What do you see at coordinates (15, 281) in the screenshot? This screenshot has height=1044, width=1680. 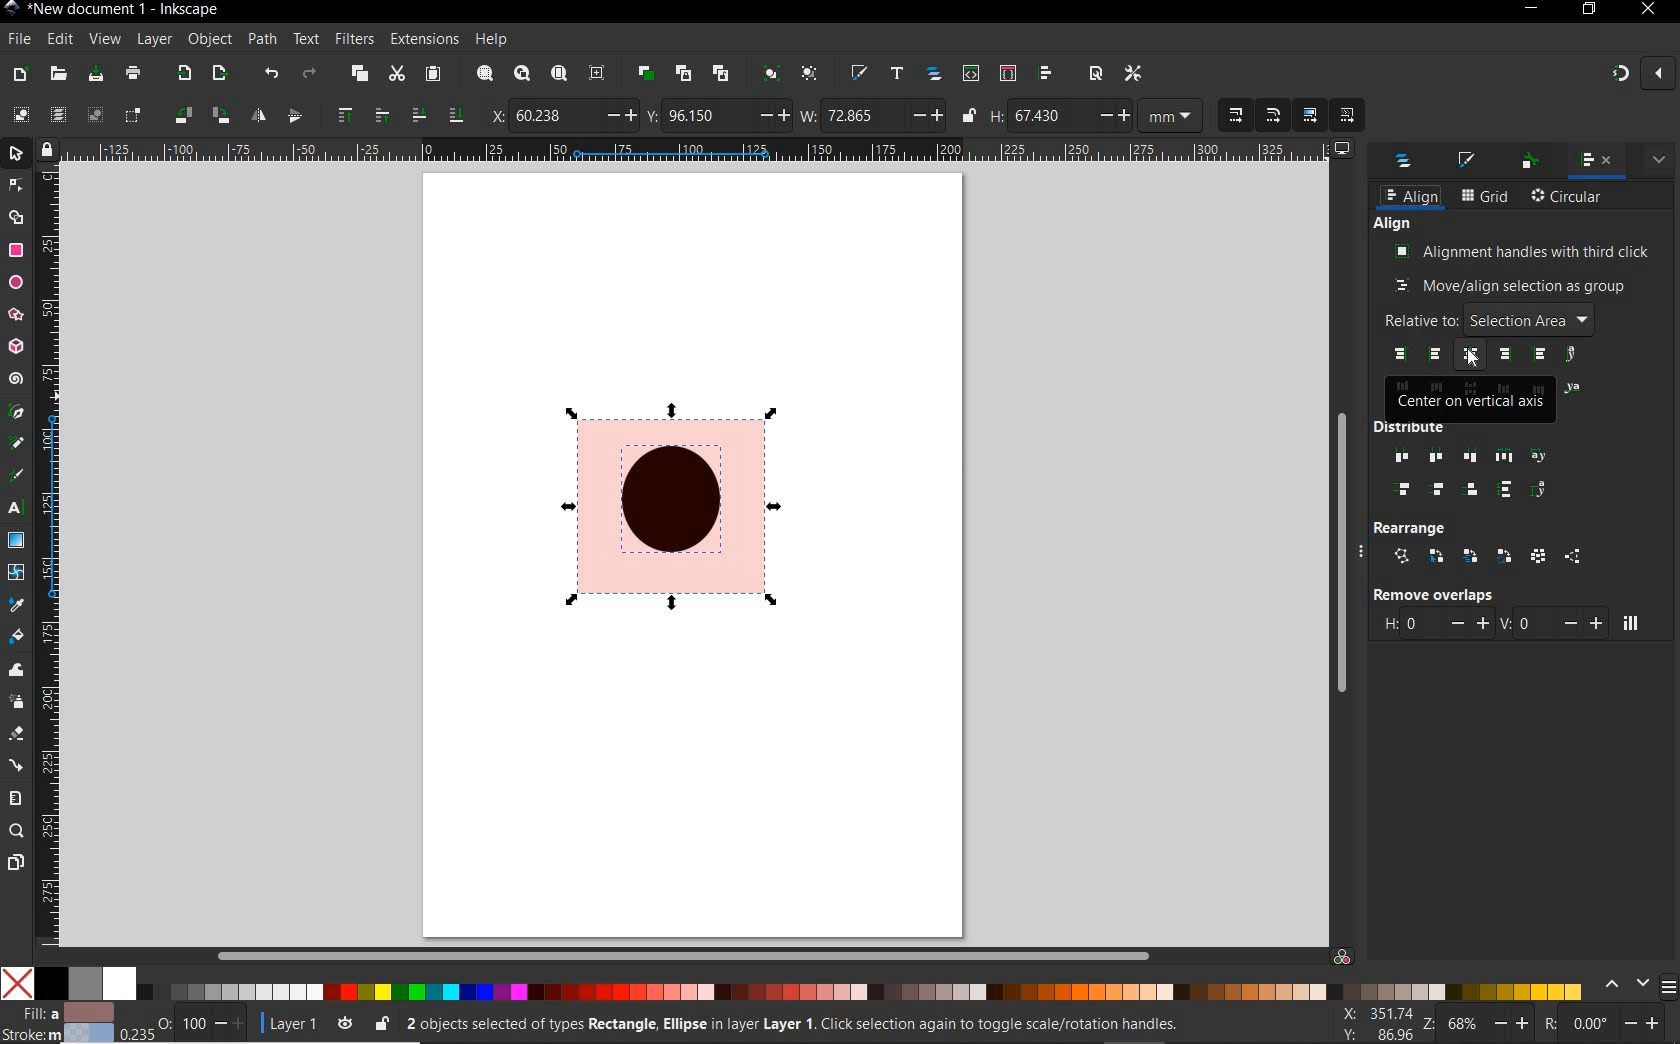 I see `ellipse ,arc tool` at bounding box center [15, 281].